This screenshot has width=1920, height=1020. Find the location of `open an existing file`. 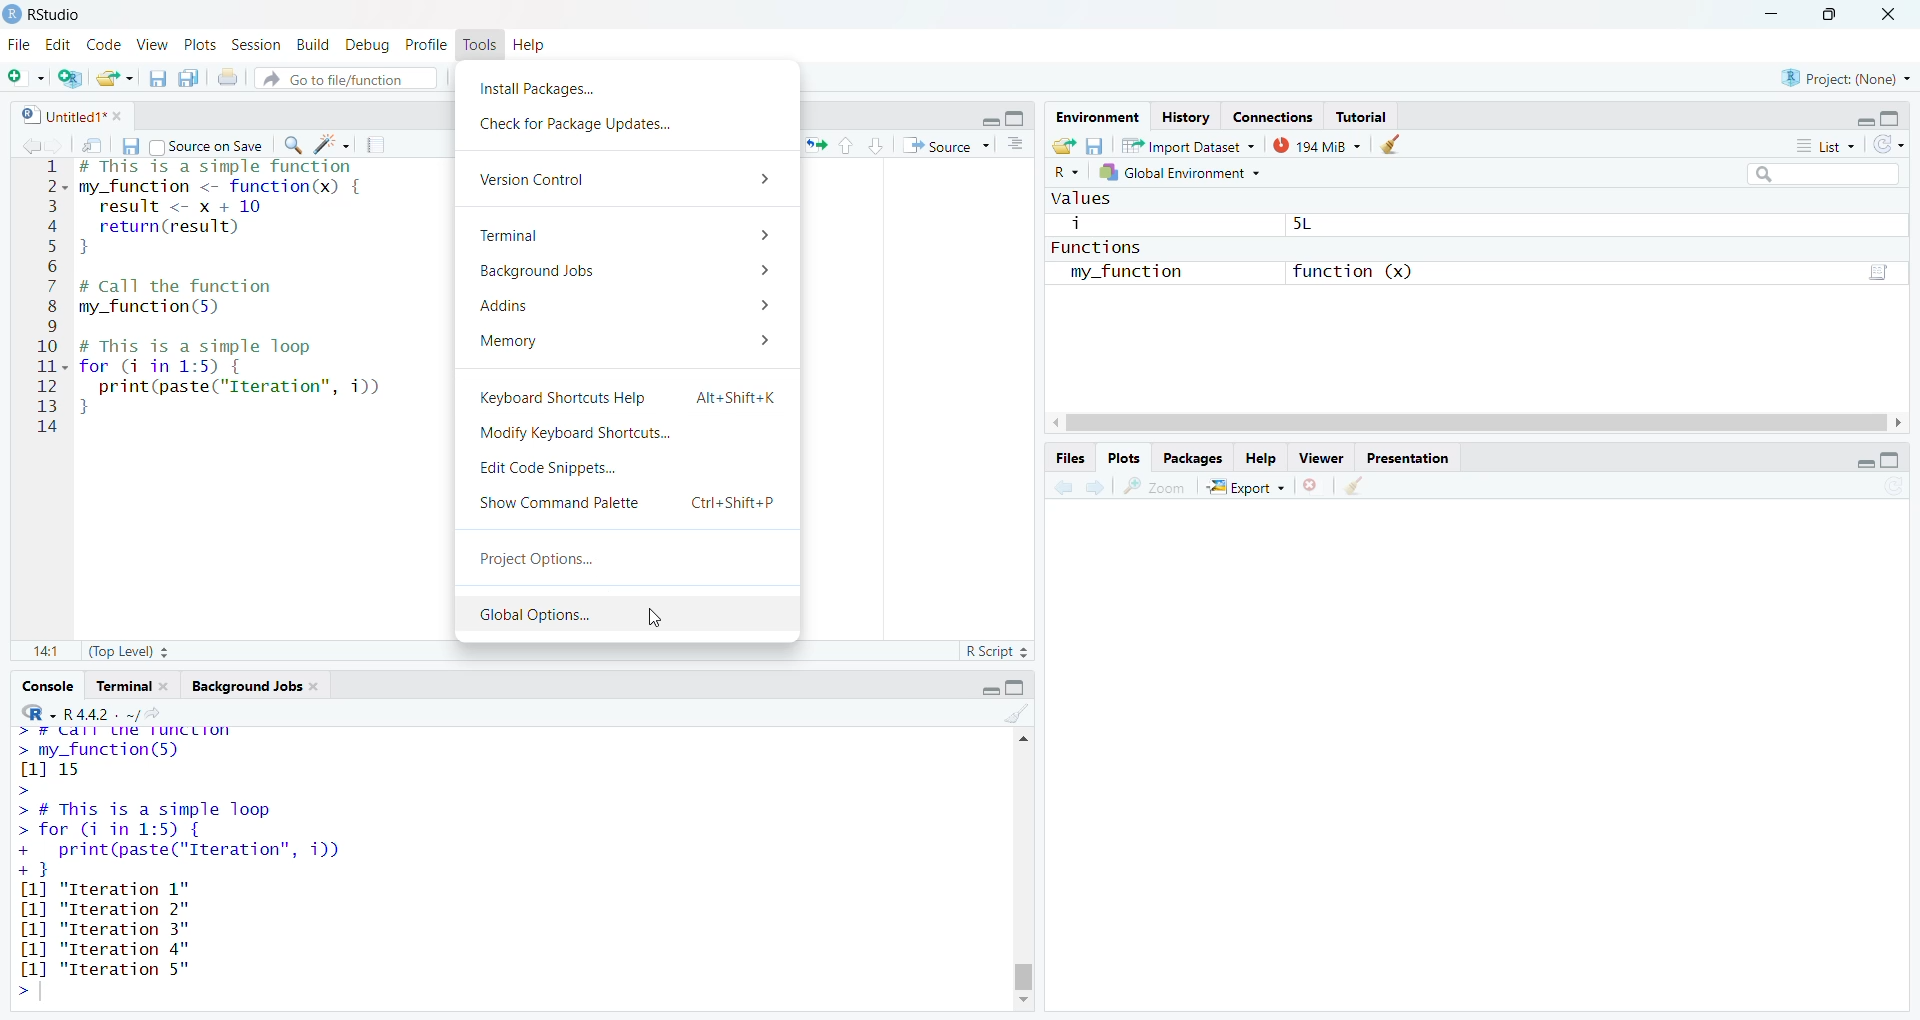

open an existing file is located at coordinates (116, 76).